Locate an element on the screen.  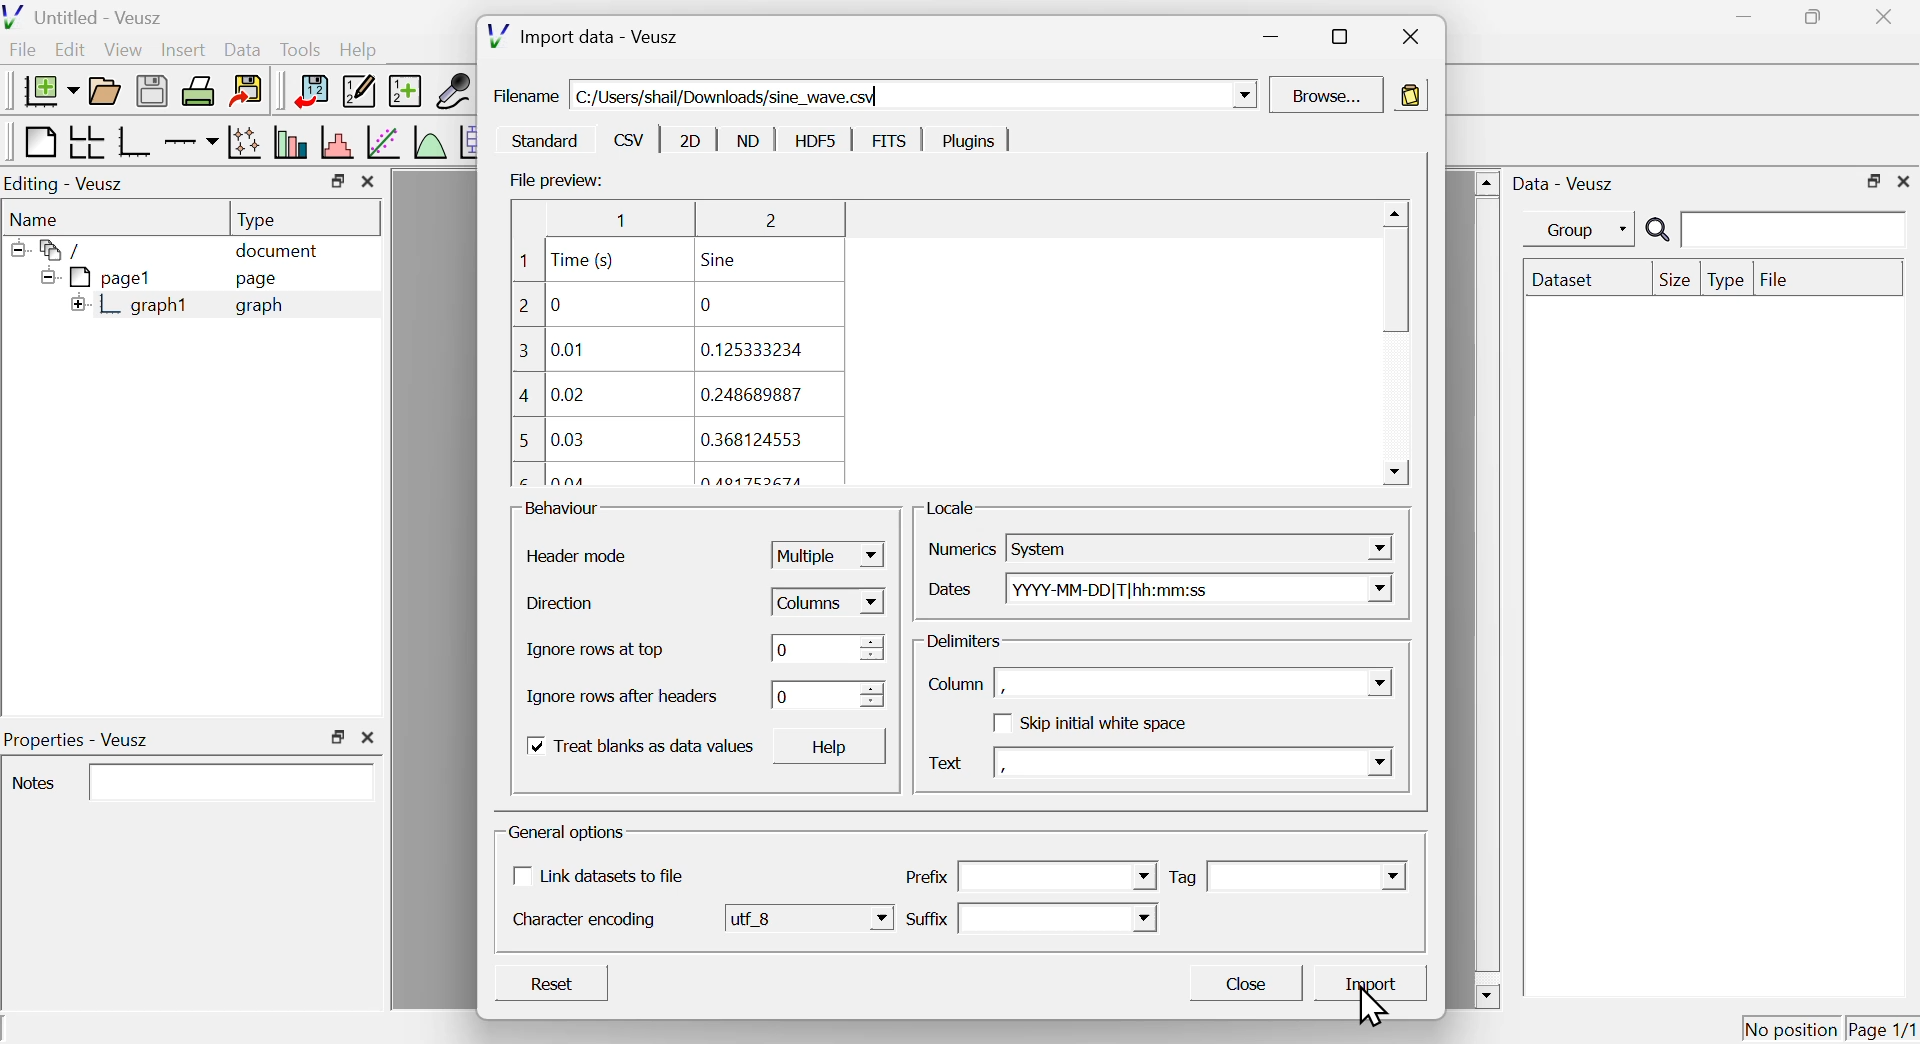
graph1 is located at coordinates (133, 306).